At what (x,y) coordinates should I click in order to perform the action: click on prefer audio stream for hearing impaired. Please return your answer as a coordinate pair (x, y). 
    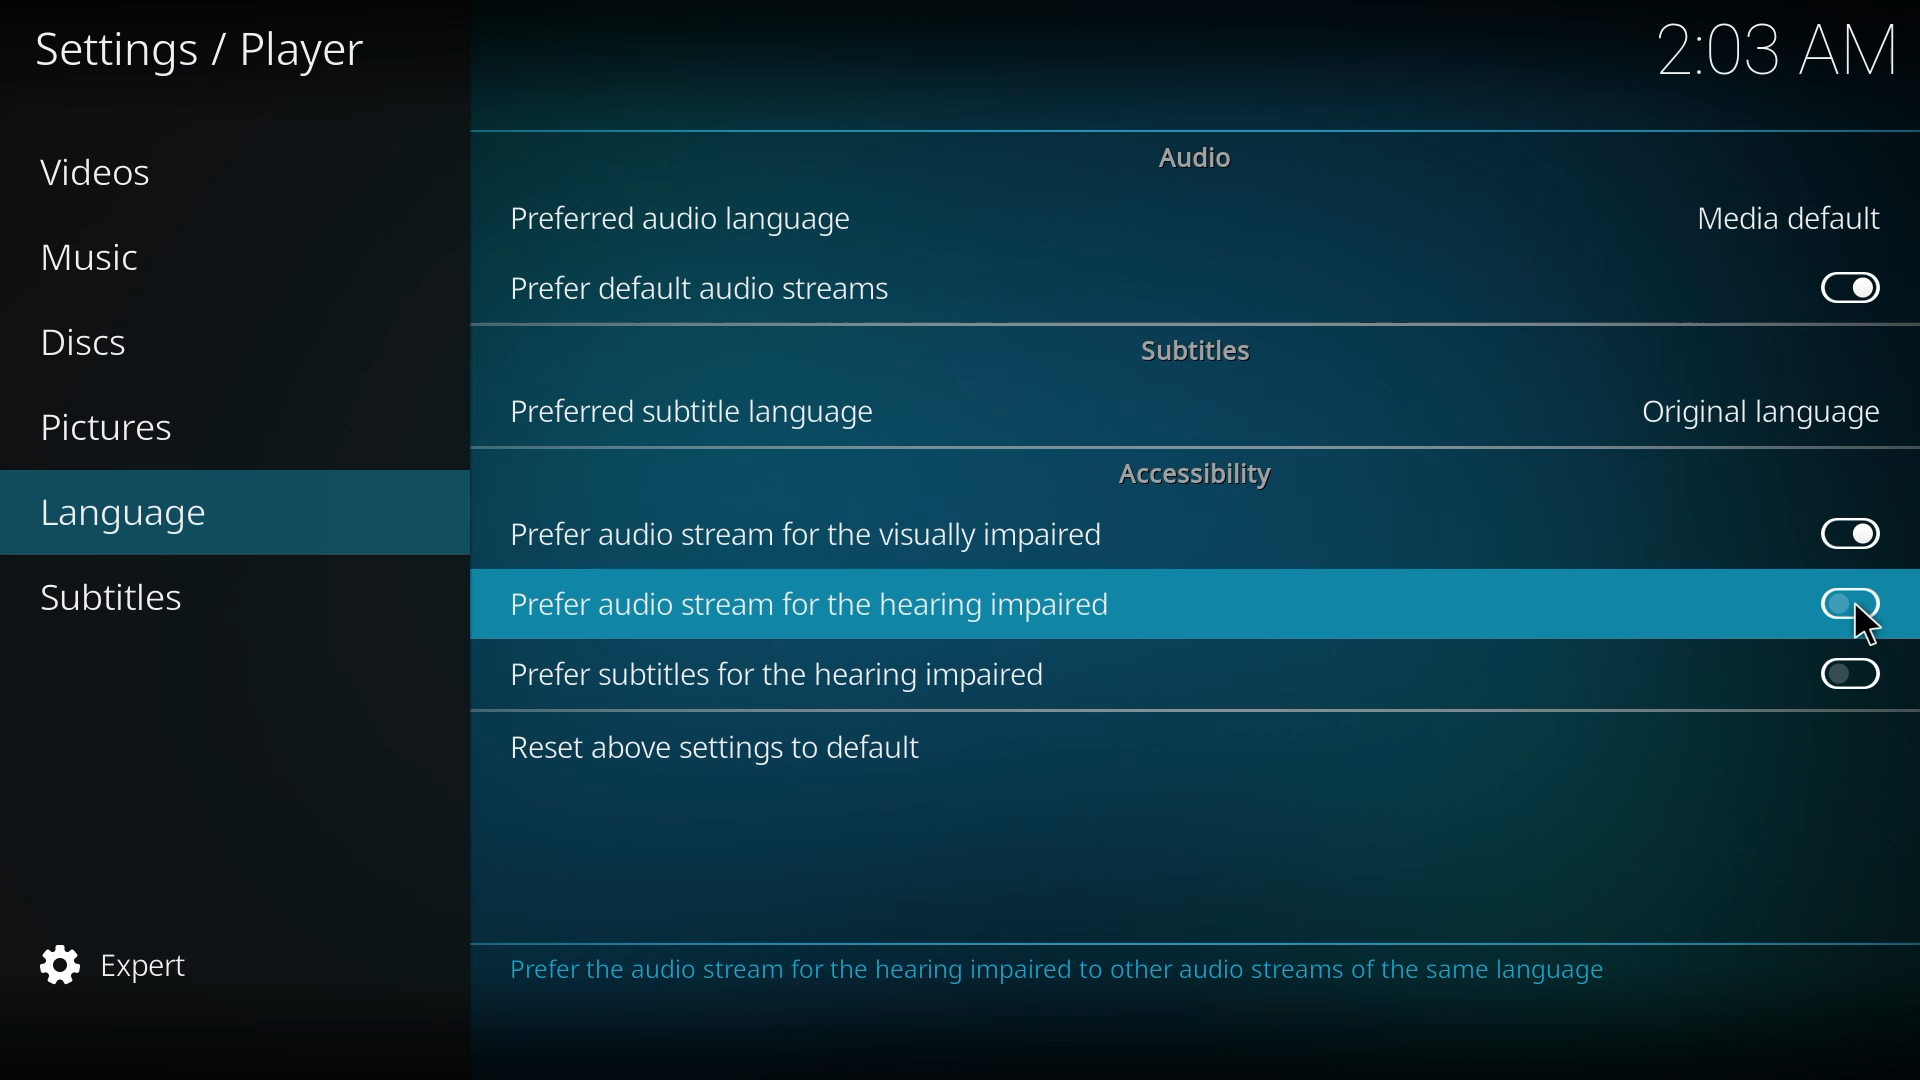
    Looking at the image, I should click on (807, 606).